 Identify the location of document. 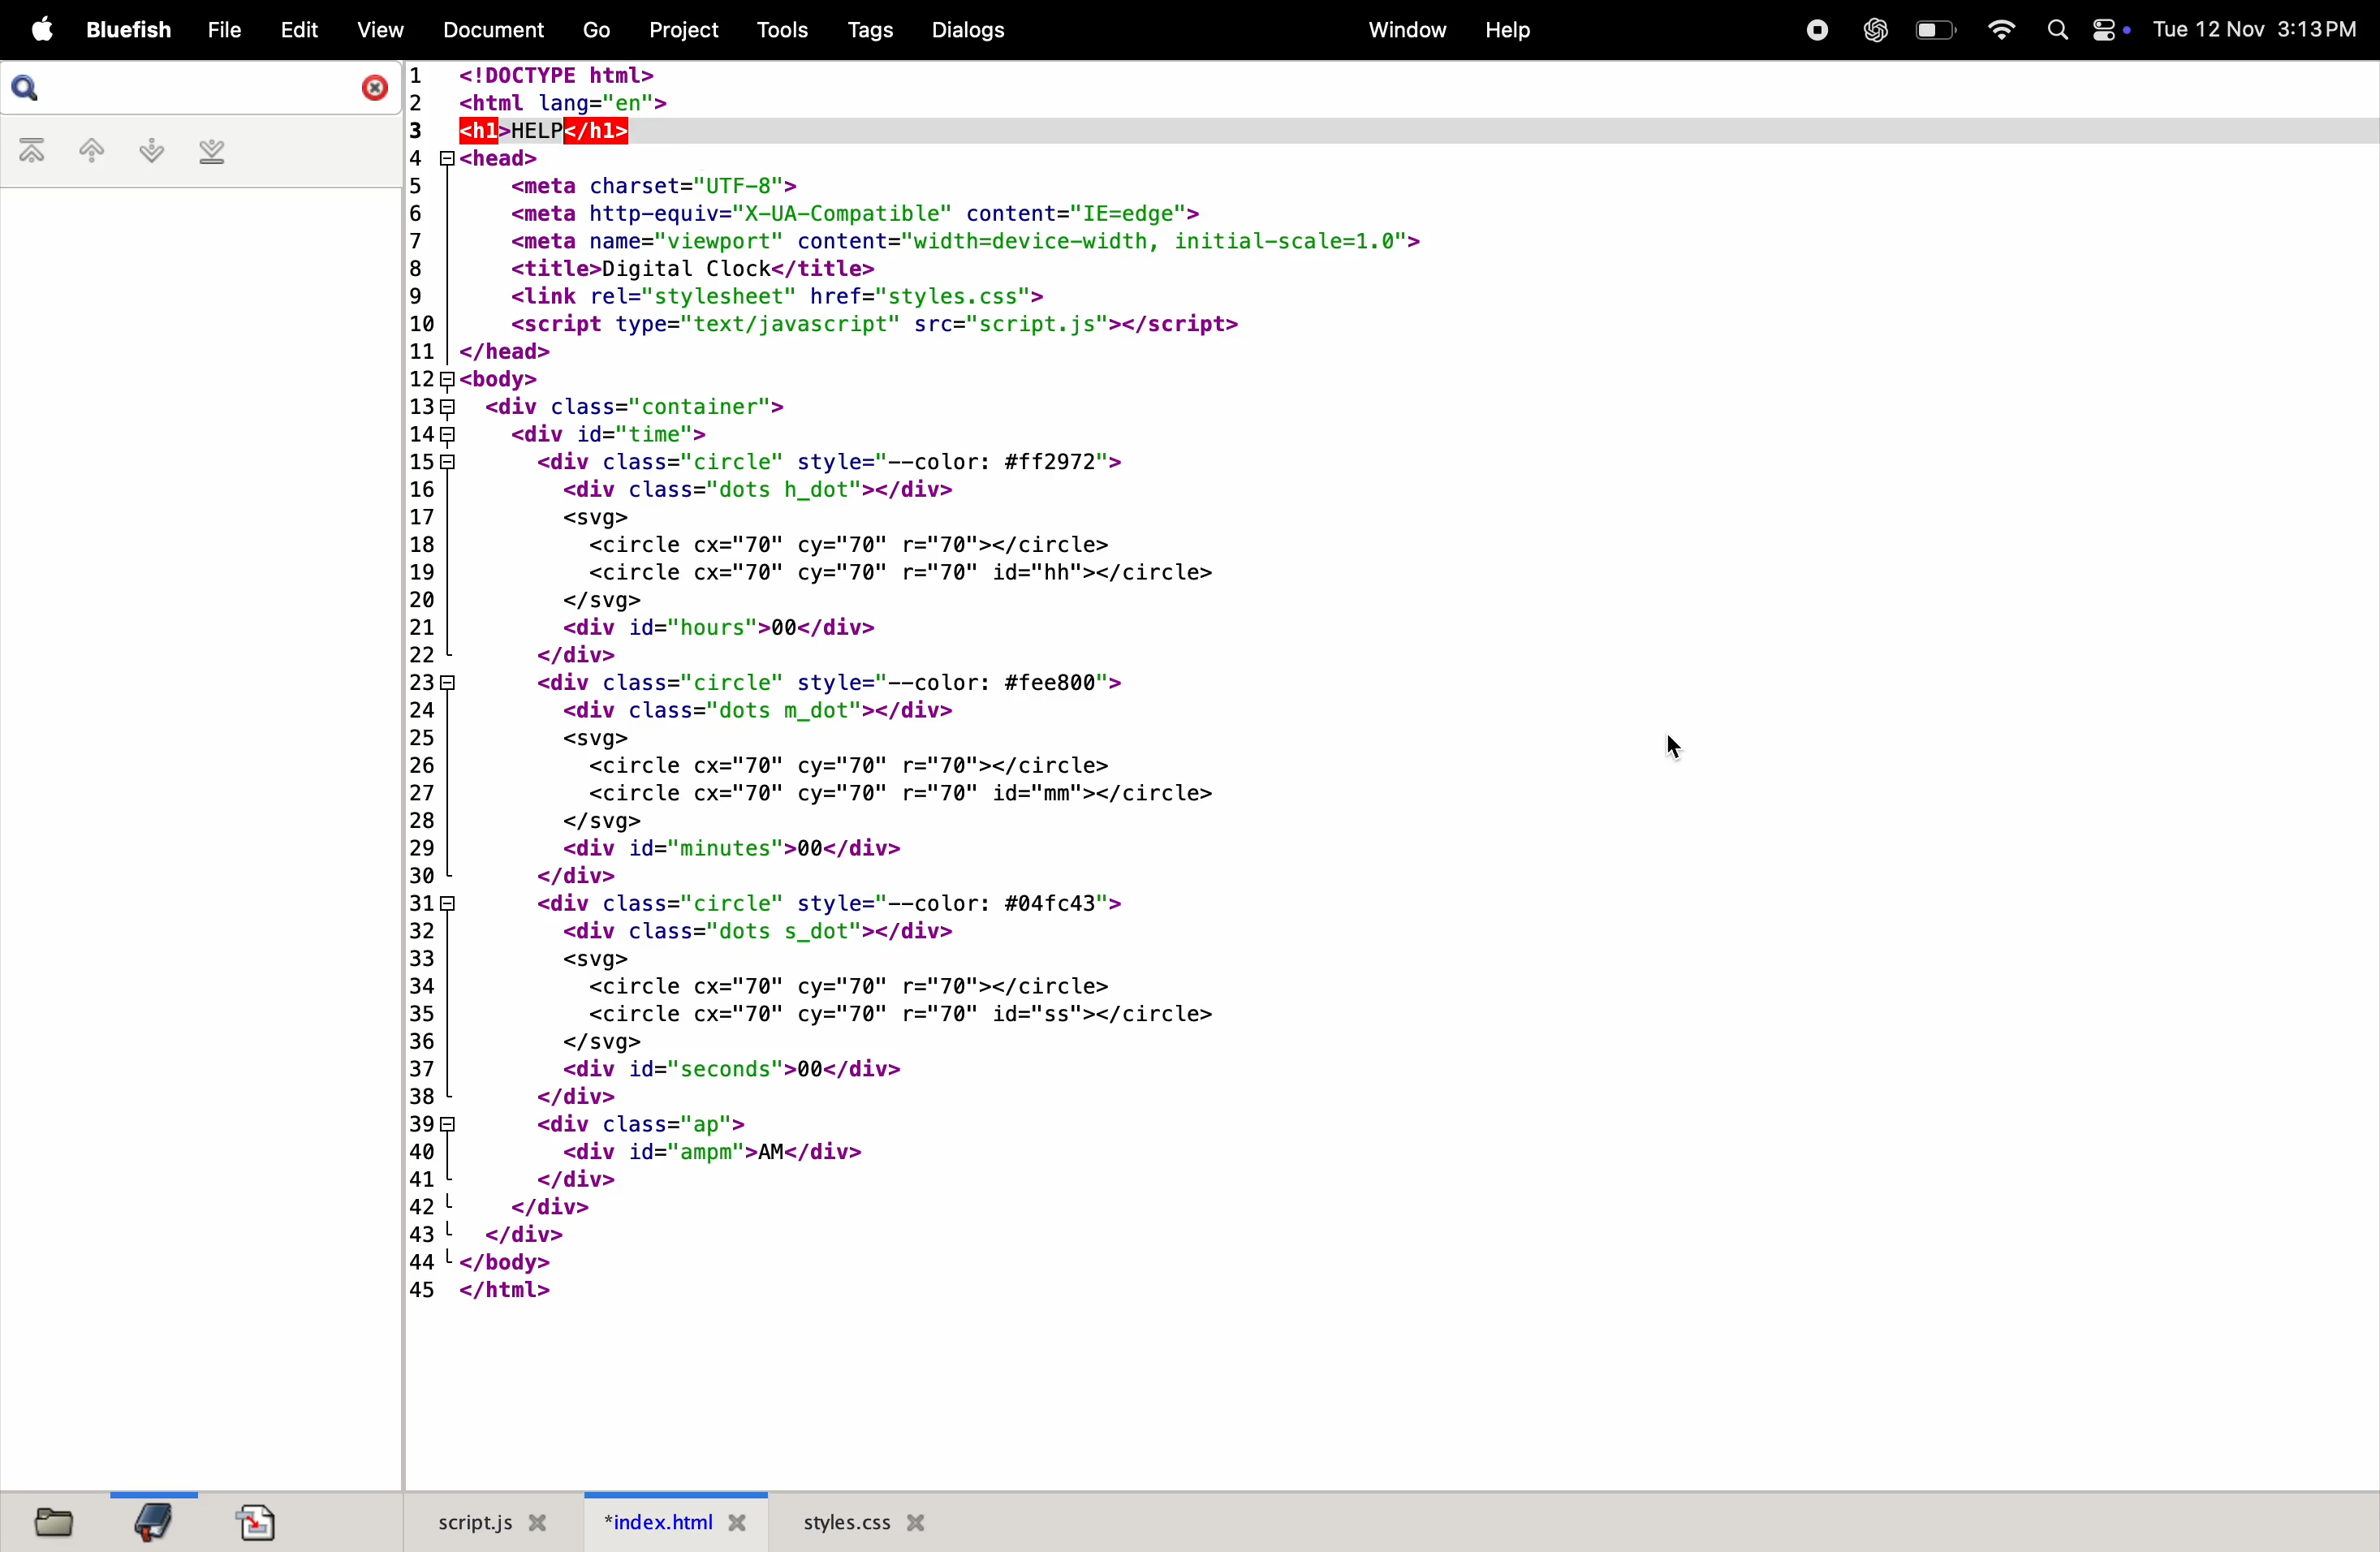
(258, 1522).